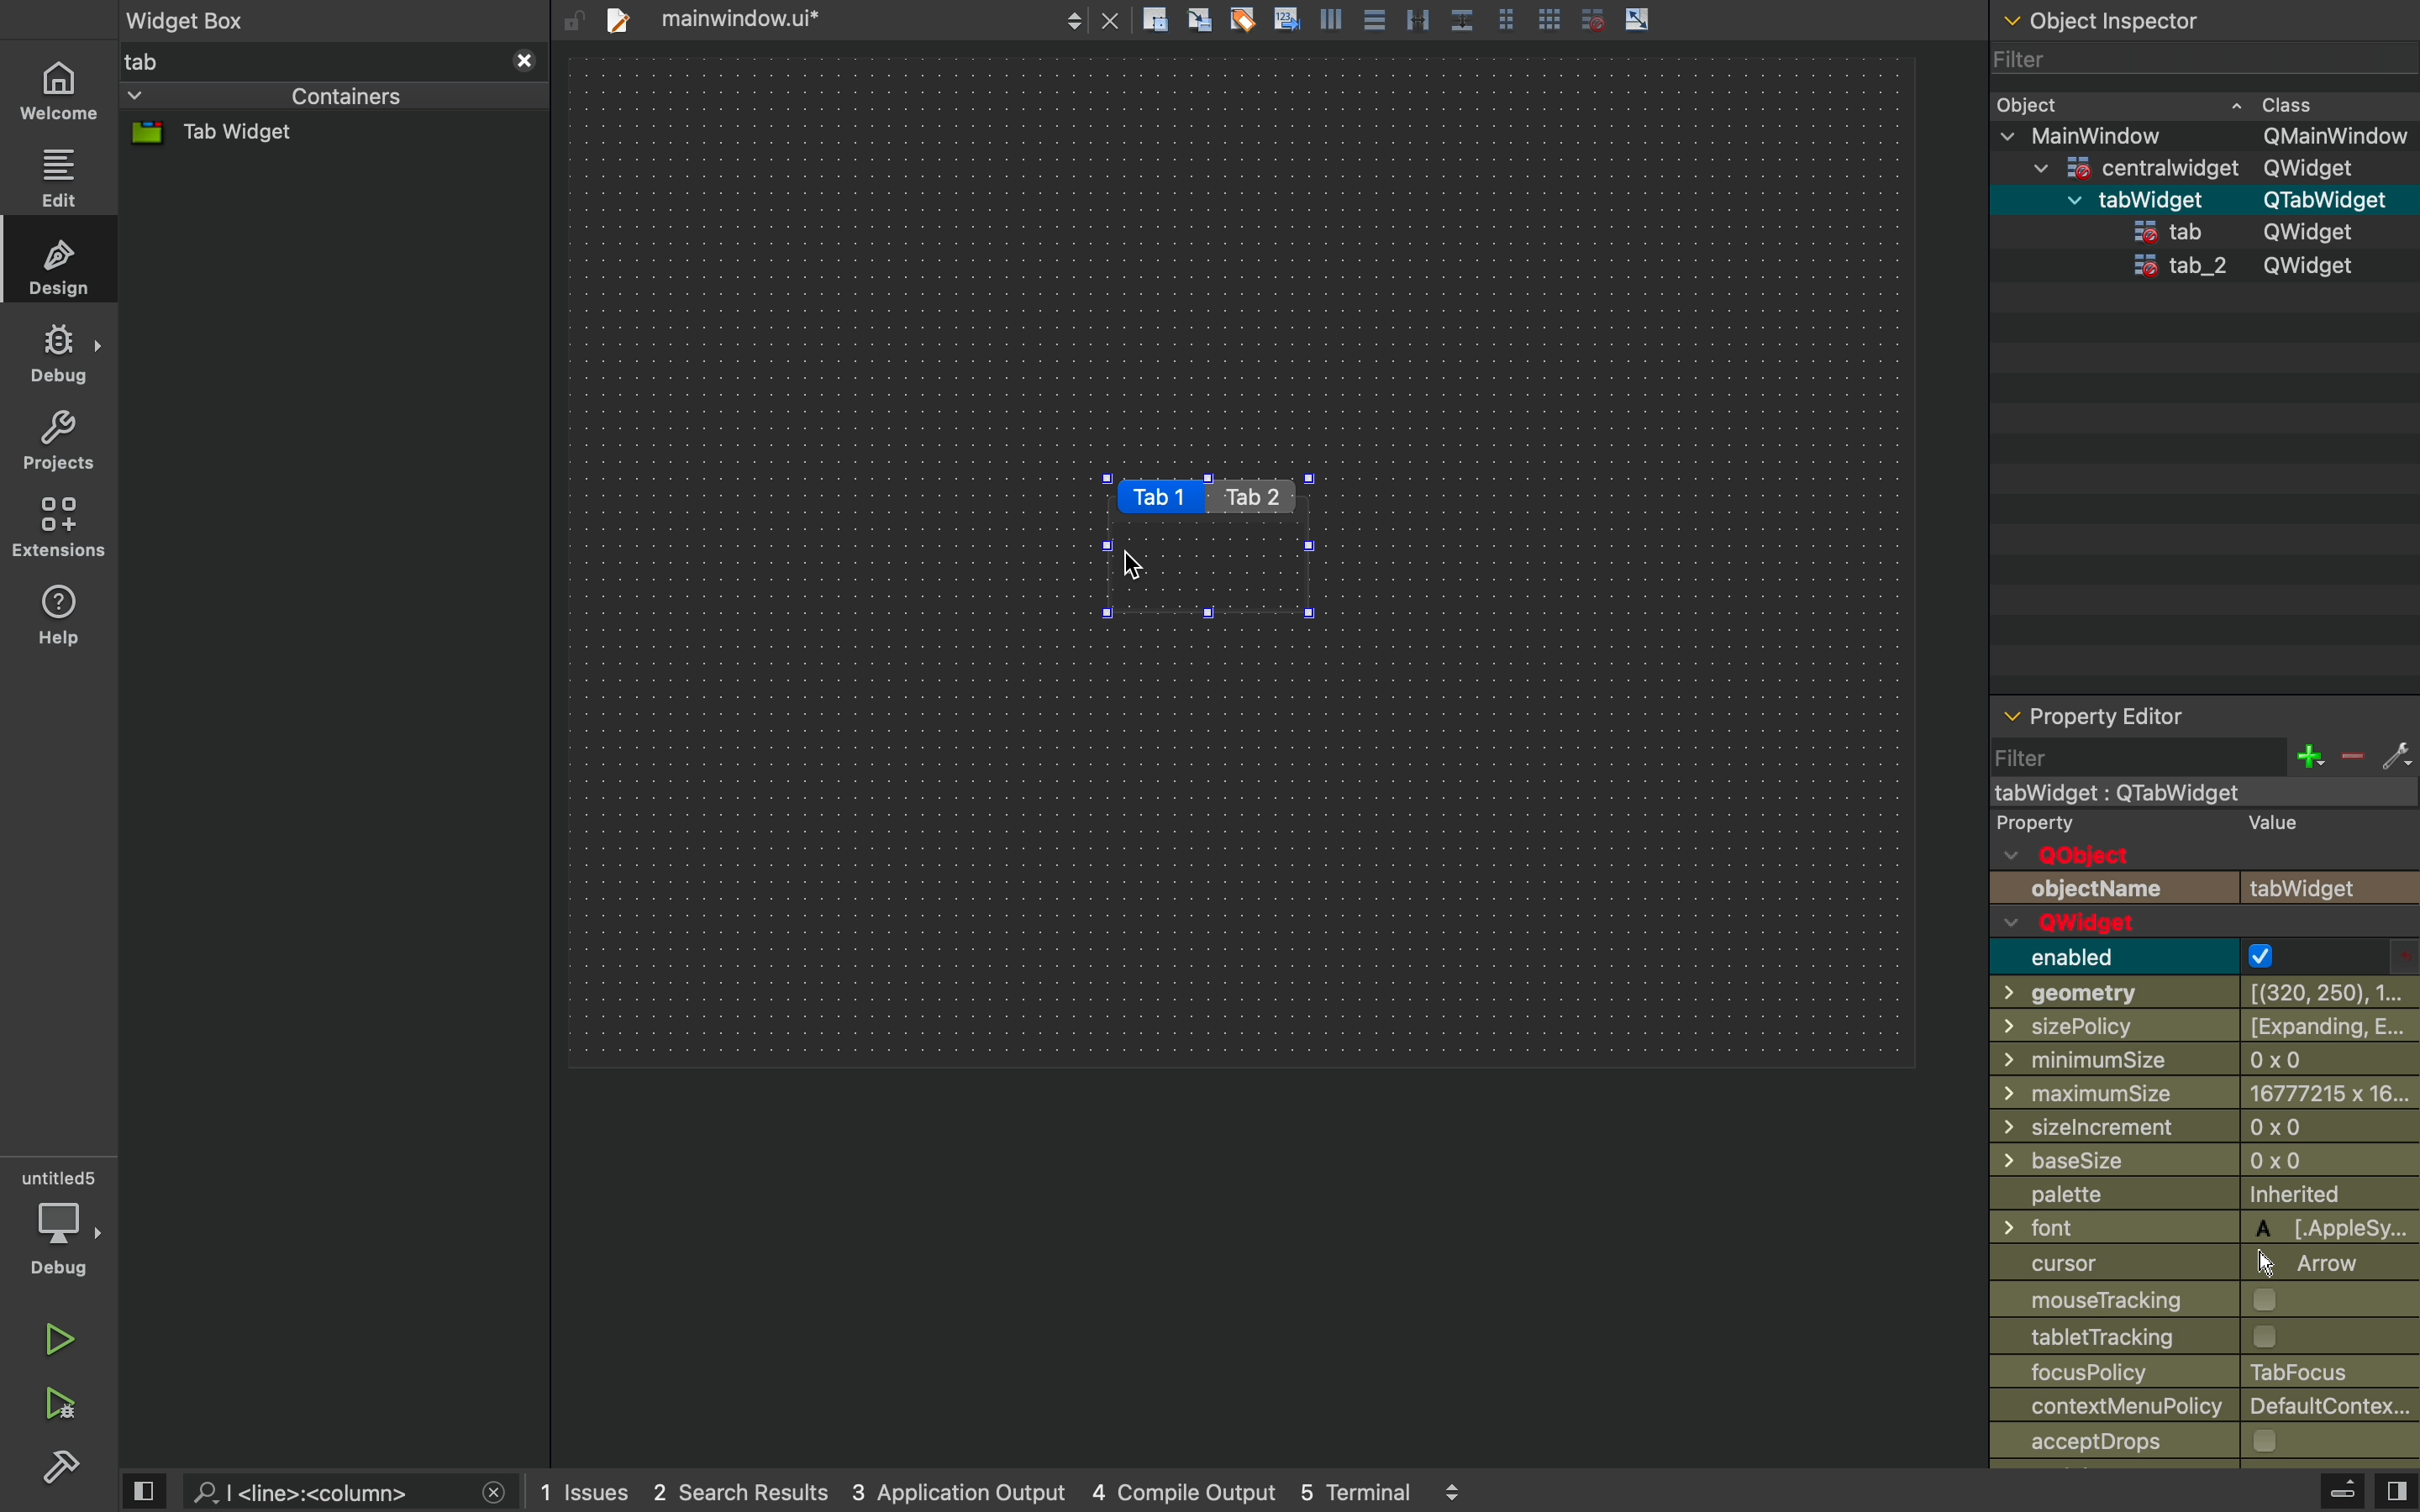 This screenshot has height=1512, width=2420. Describe the element at coordinates (1199, 19) in the screenshot. I see `align grid` at that location.